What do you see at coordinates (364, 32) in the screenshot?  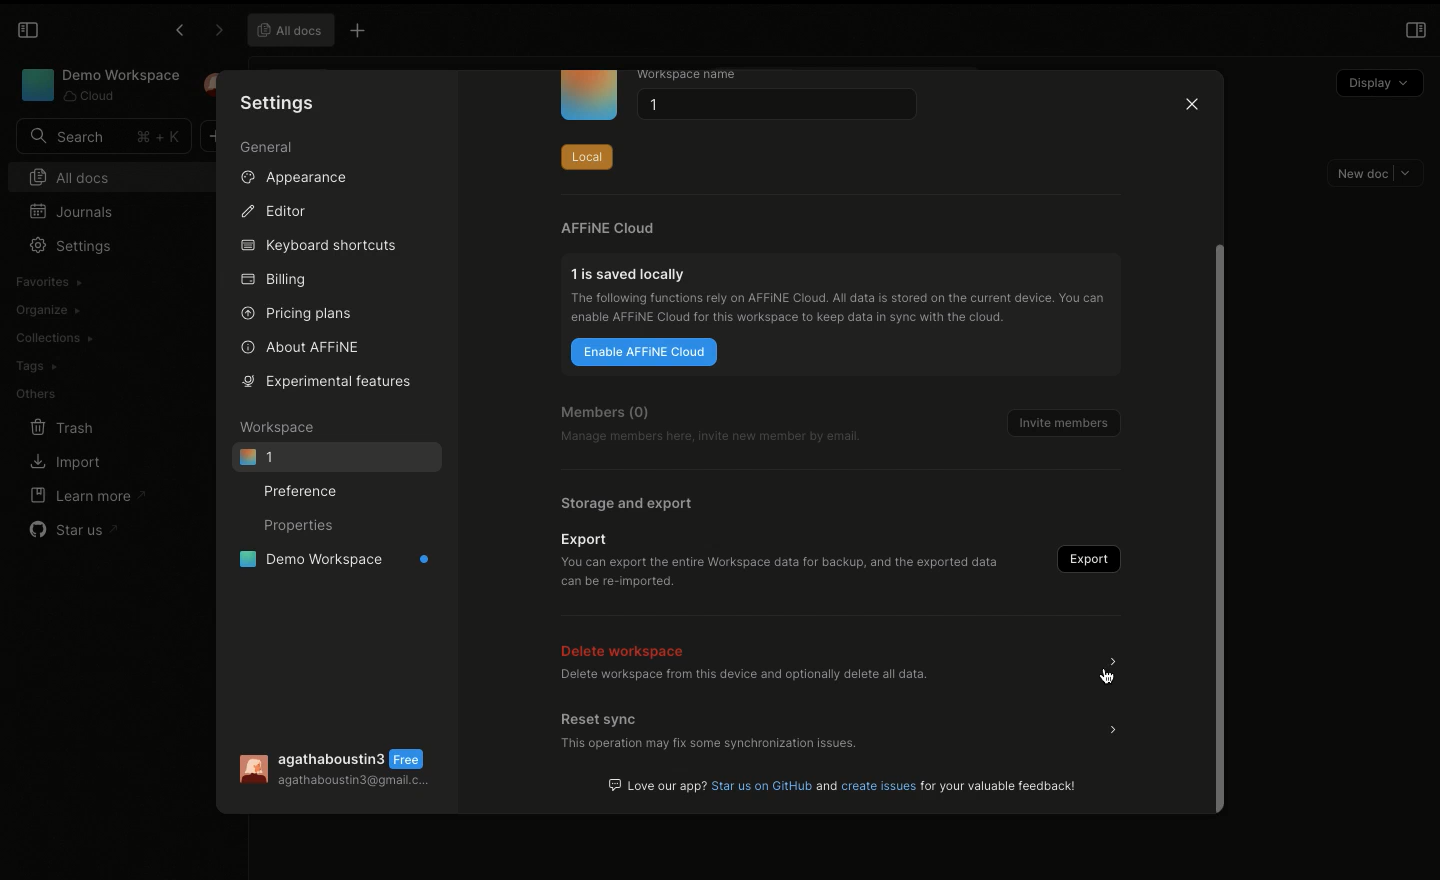 I see `New Tab` at bounding box center [364, 32].